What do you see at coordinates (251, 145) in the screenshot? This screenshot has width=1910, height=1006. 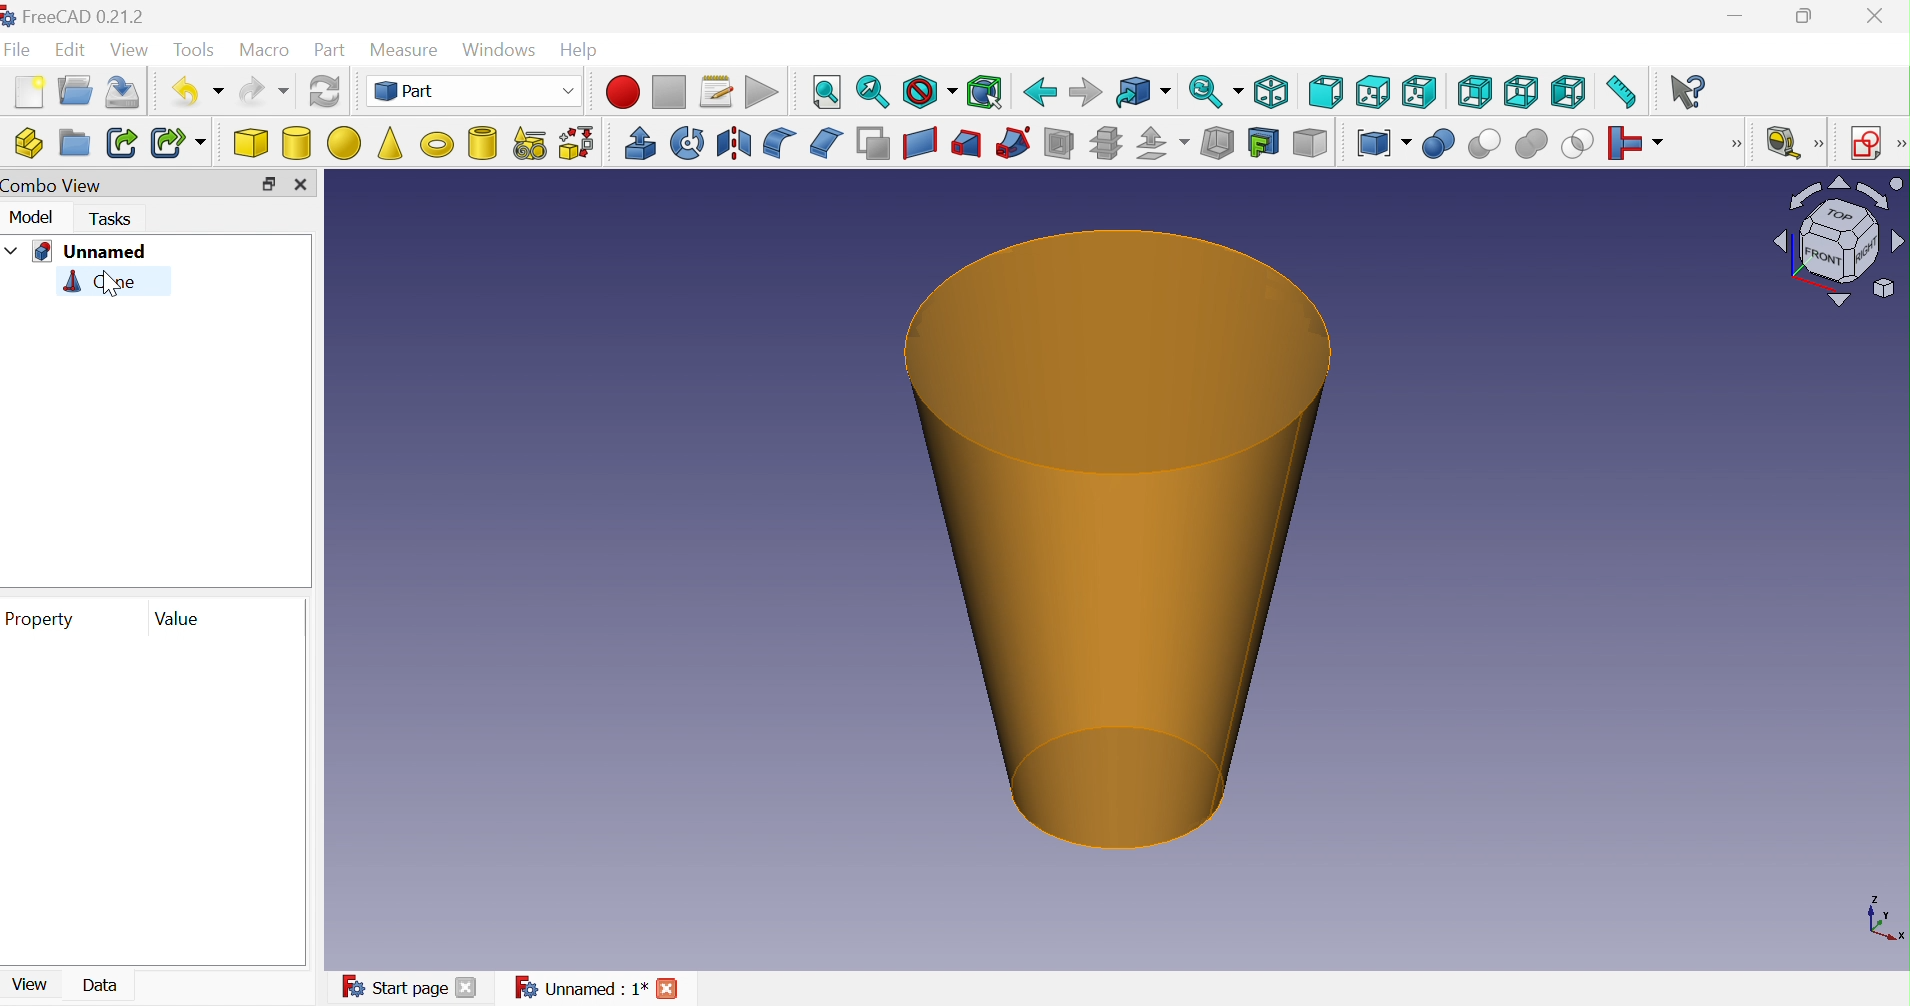 I see `Cube` at bounding box center [251, 145].